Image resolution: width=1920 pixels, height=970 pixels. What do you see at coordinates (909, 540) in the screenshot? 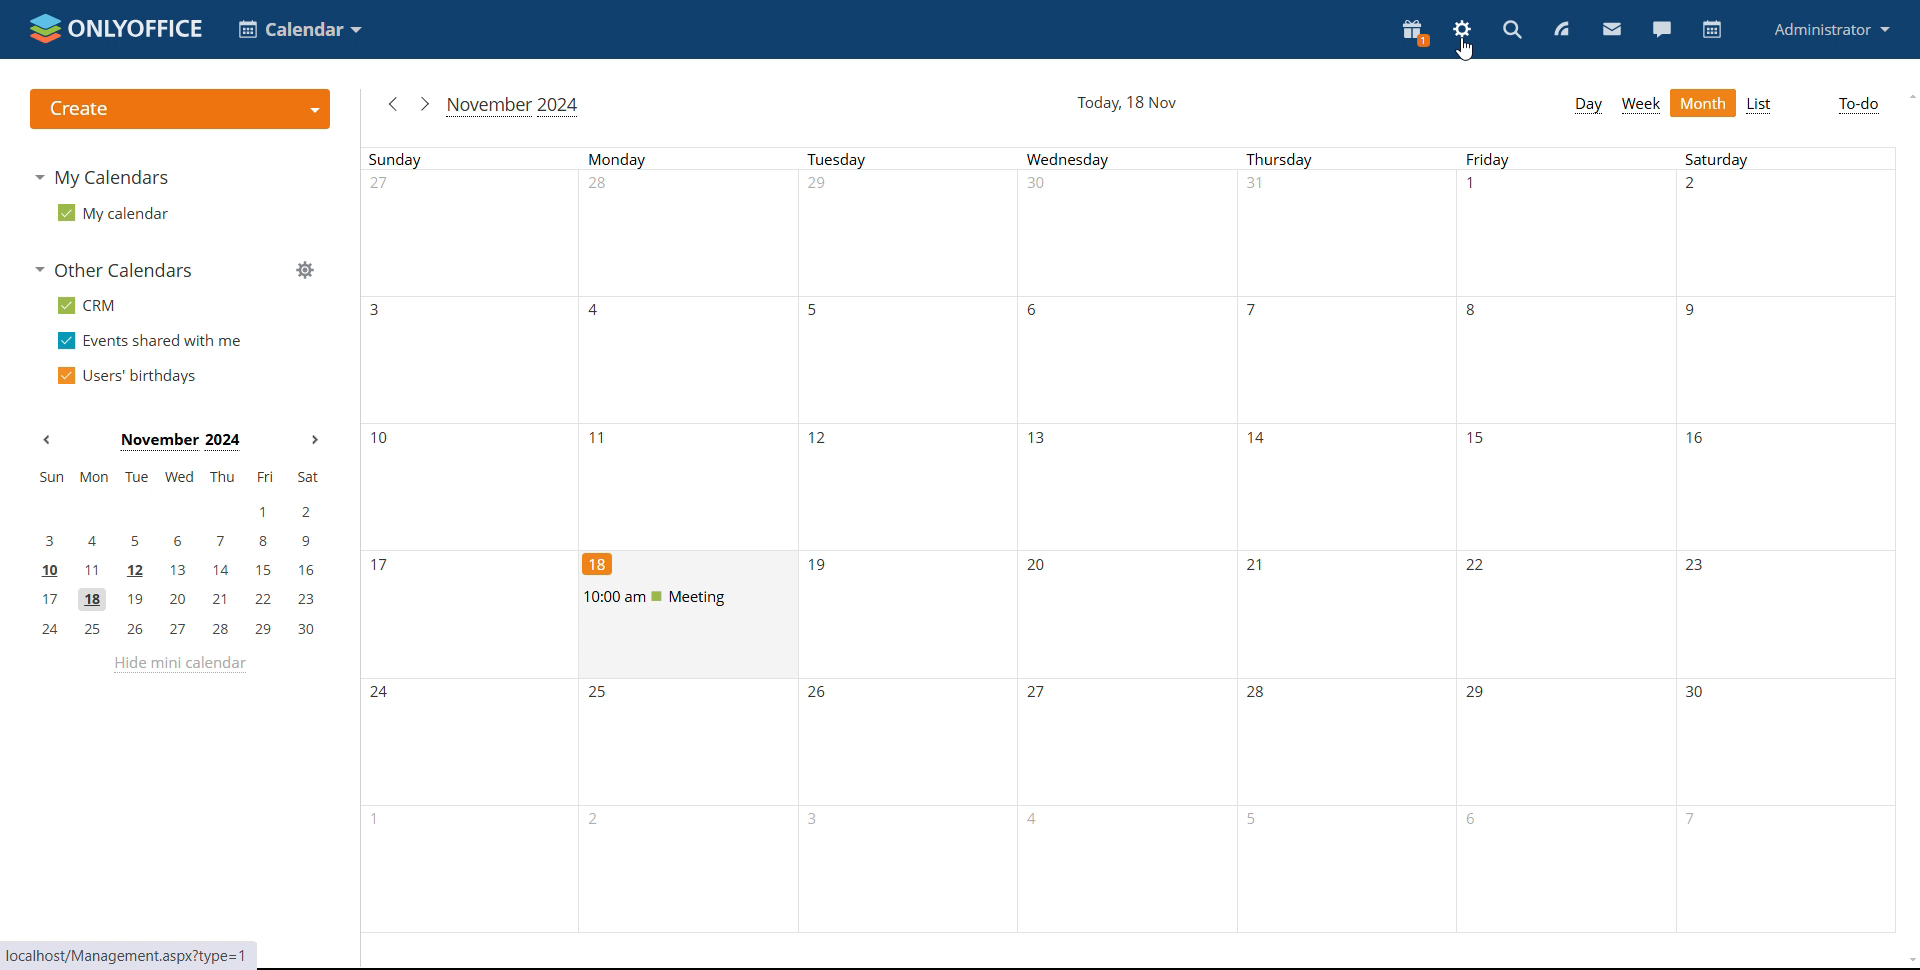
I see `Tuesday` at bounding box center [909, 540].